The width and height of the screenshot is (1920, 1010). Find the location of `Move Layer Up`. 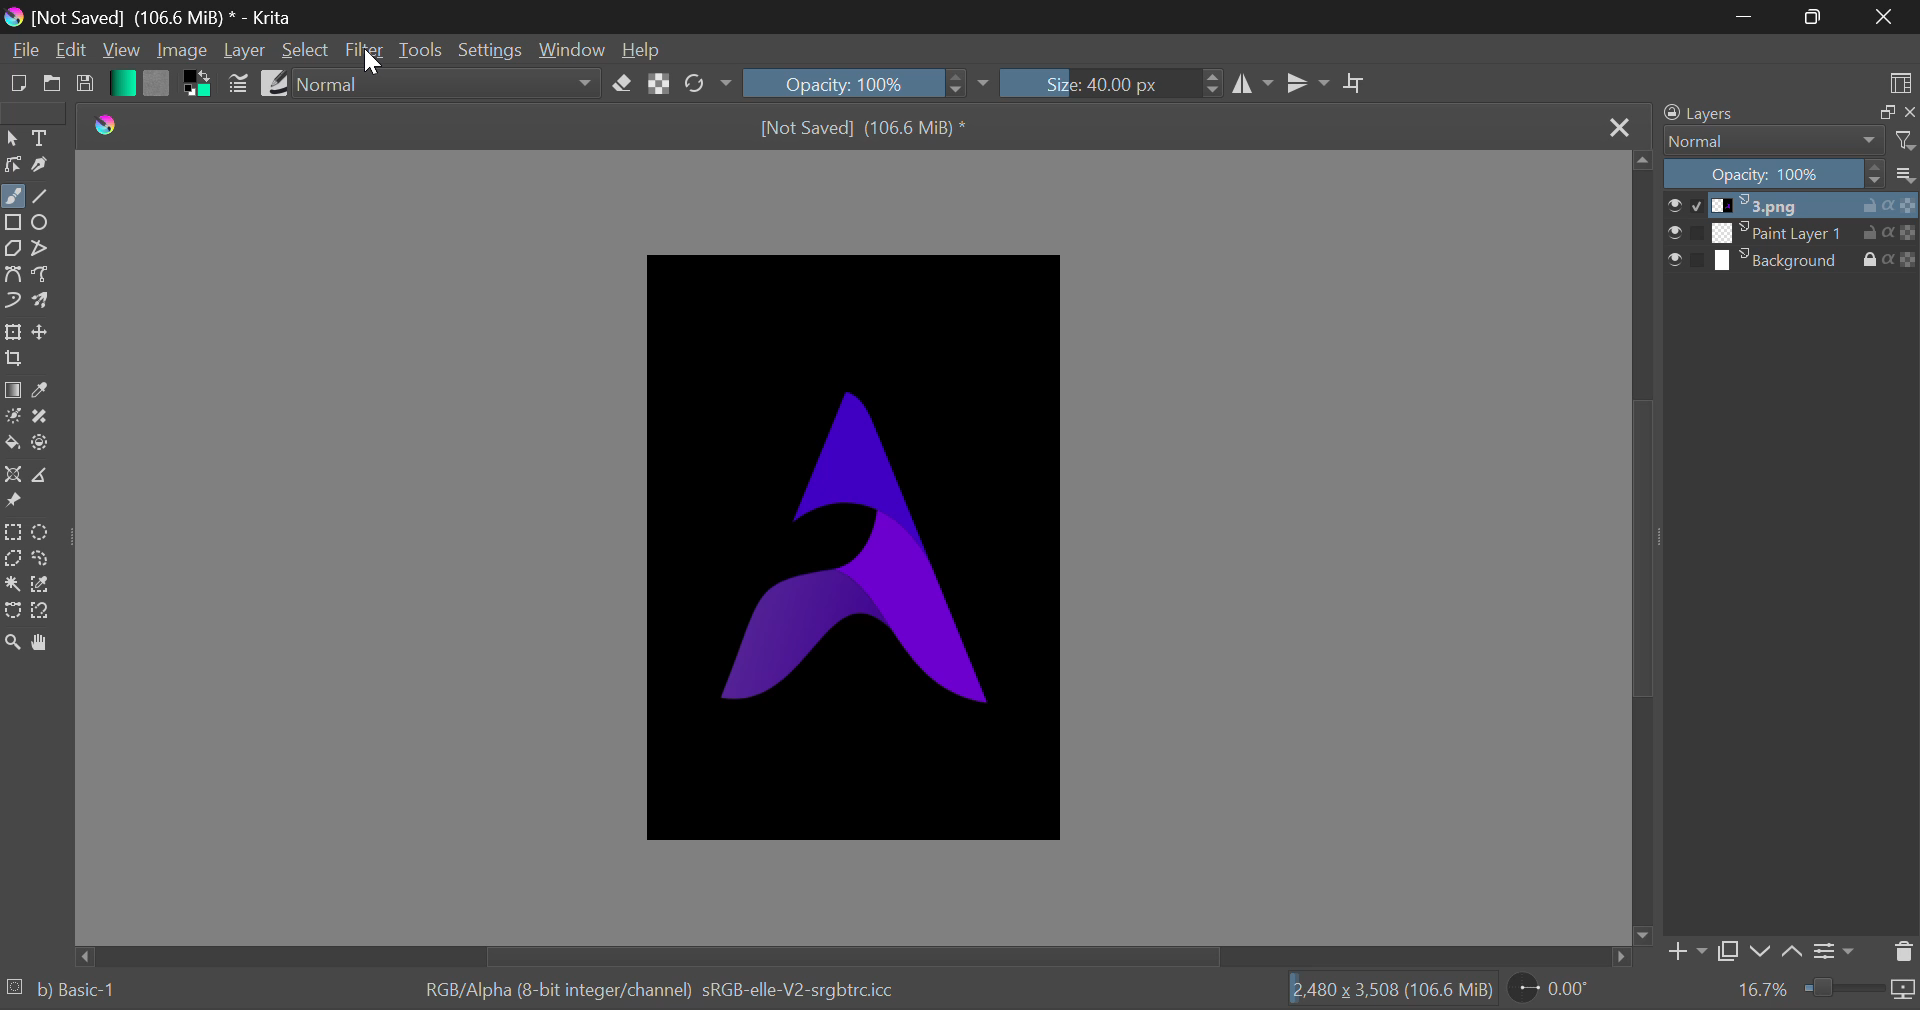

Move Layer Up is located at coordinates (1795, 950).